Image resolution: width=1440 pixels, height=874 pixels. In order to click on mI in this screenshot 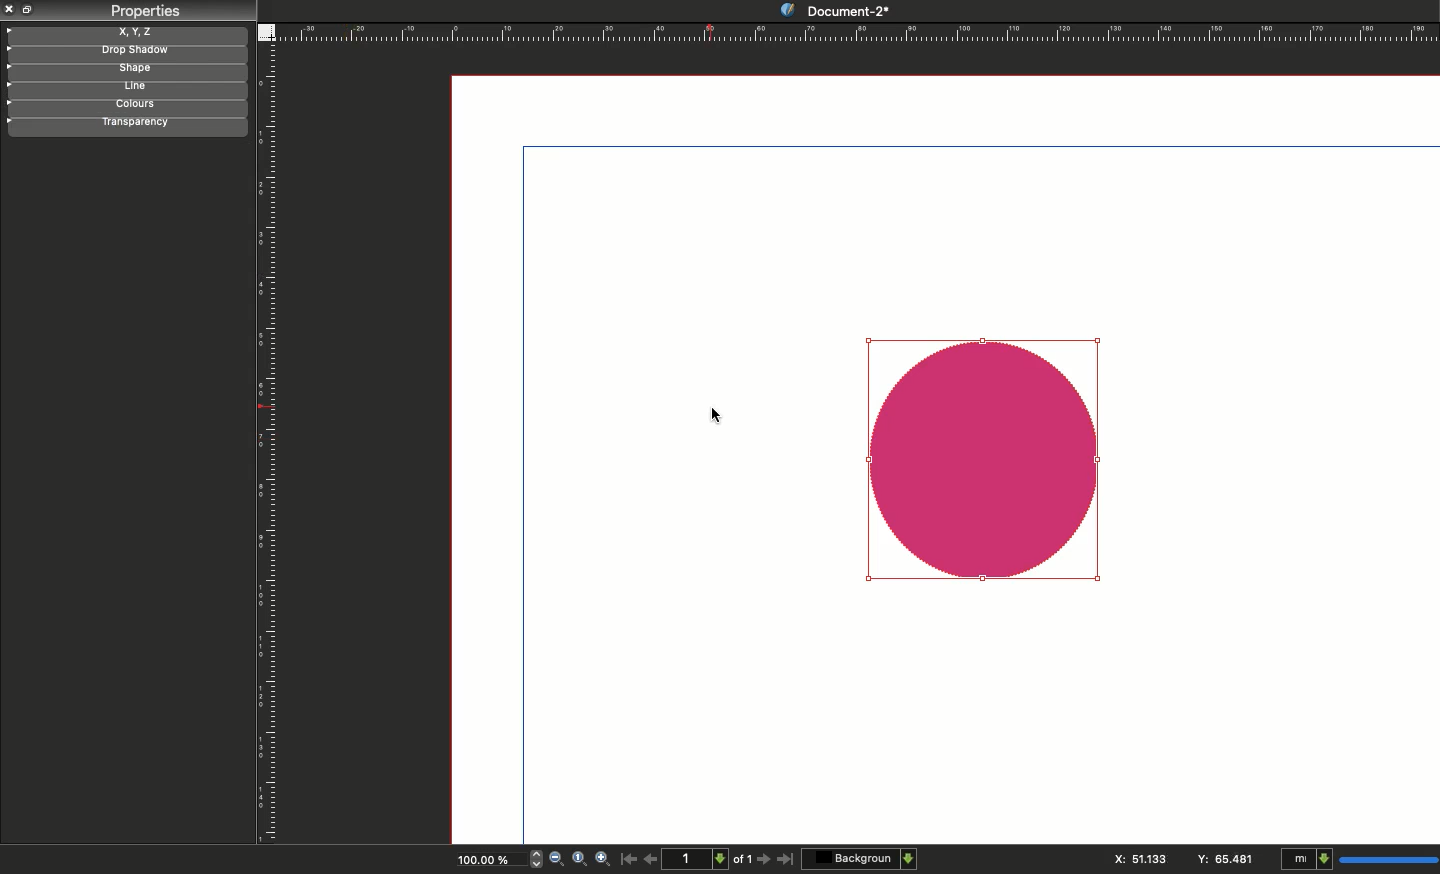, I will do `click(1356, 860)`.